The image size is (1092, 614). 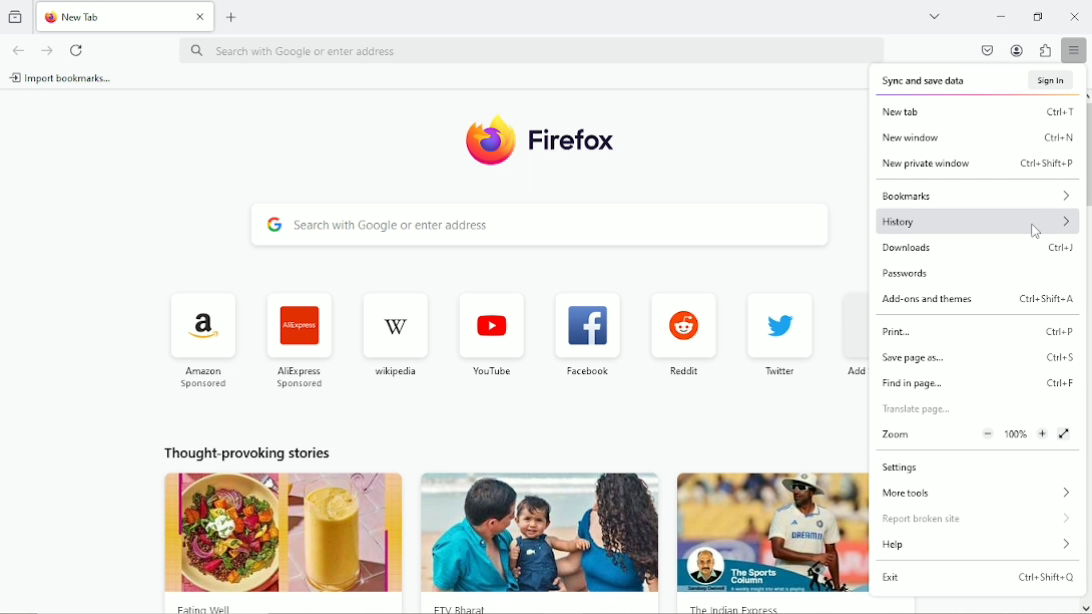 I want to click on go forward, so click(x=46, y=50).